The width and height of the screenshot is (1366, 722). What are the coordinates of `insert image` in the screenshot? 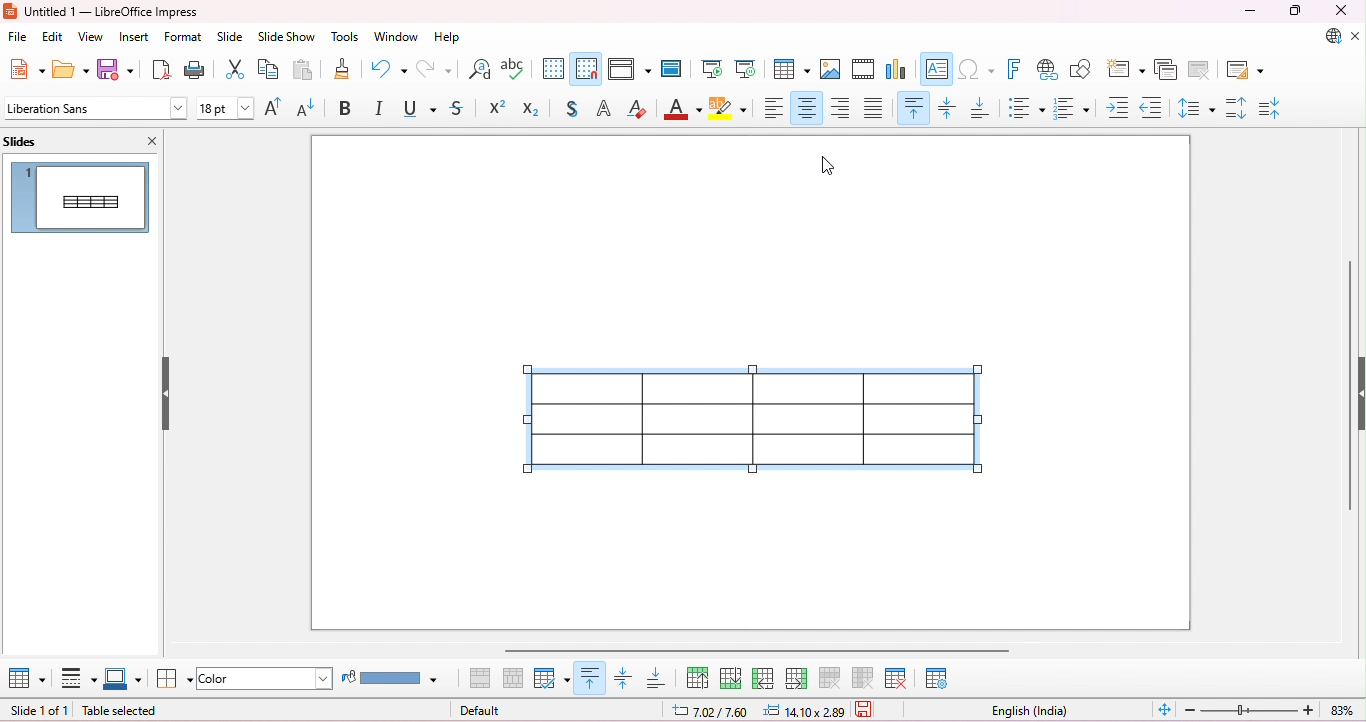 It's located at (832, 70).